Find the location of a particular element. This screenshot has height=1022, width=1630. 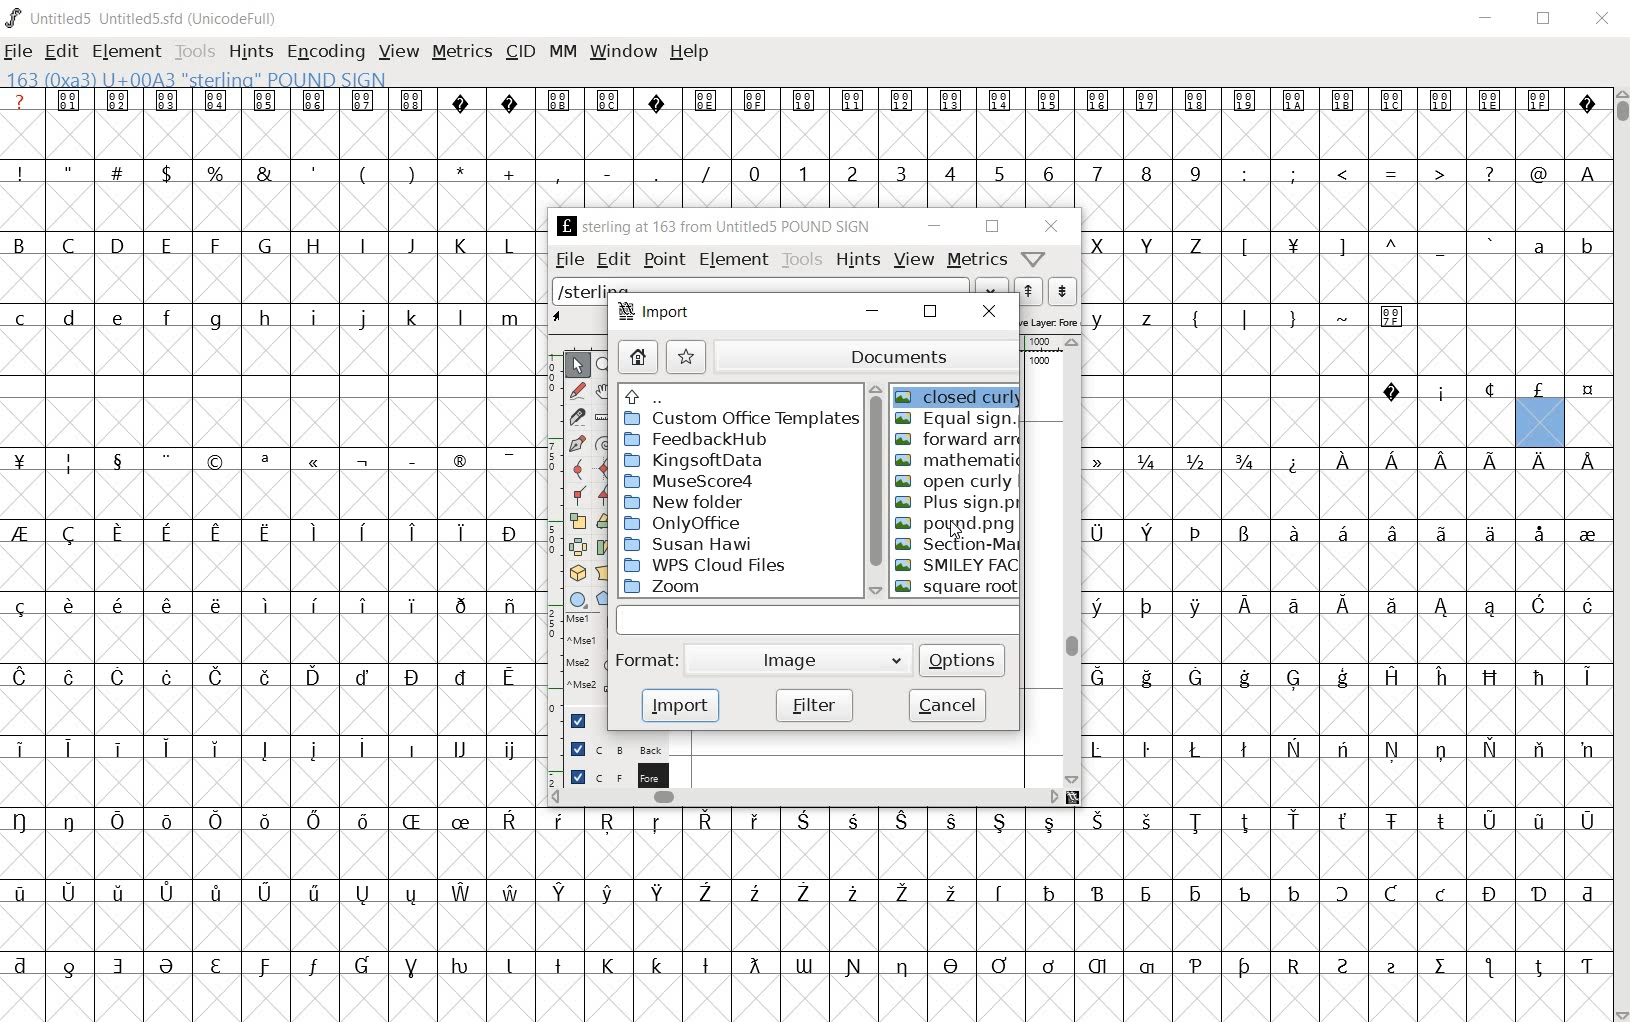

Symbol is located at coordinates (1392, 465).